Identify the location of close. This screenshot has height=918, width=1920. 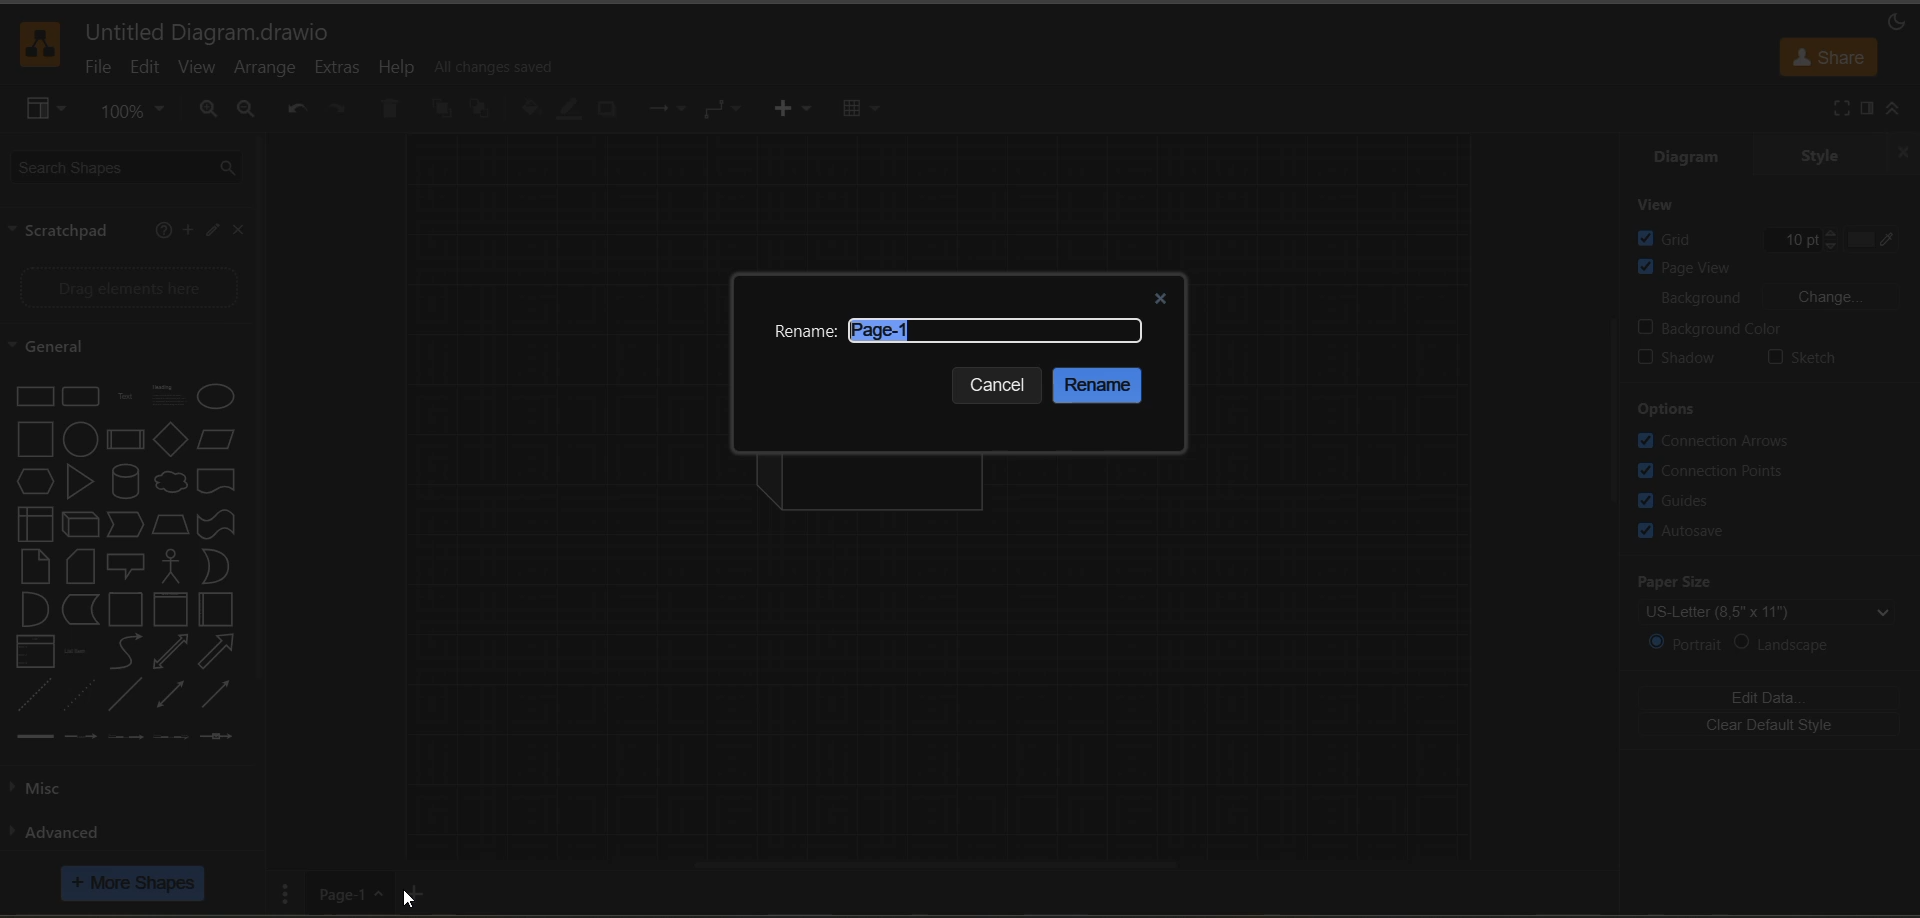
(240, 232).